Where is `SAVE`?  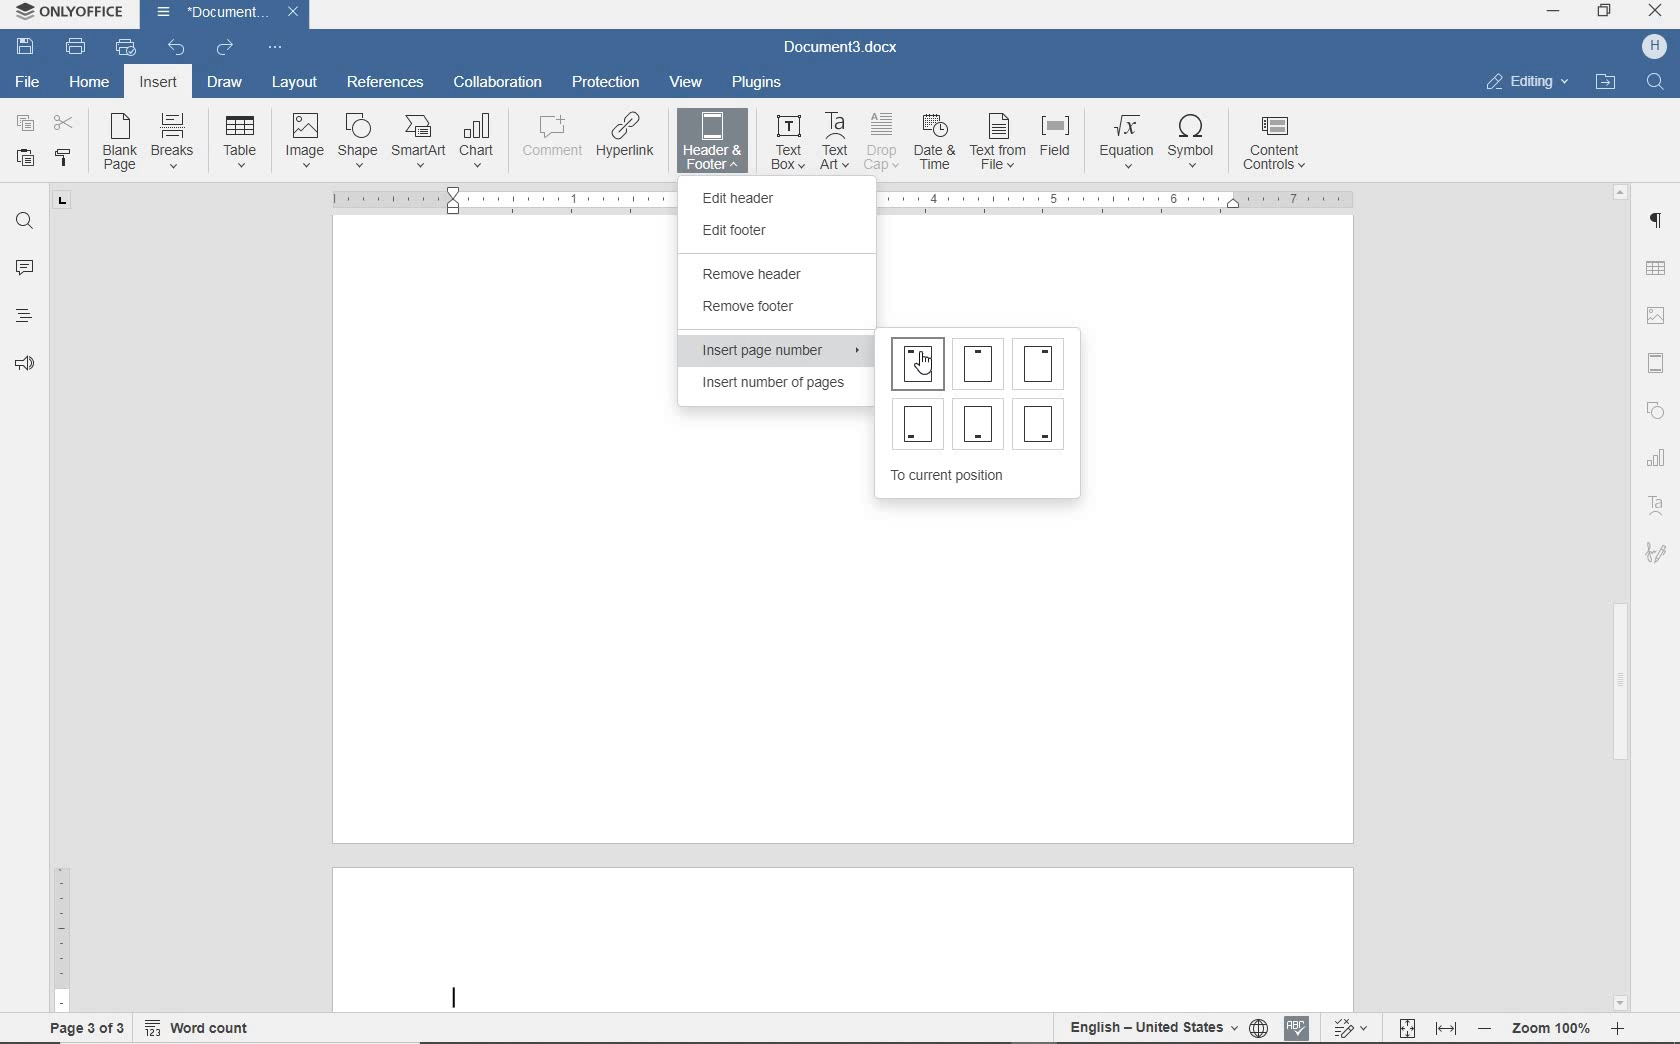 SAVE is located at coordinates (28, 46).